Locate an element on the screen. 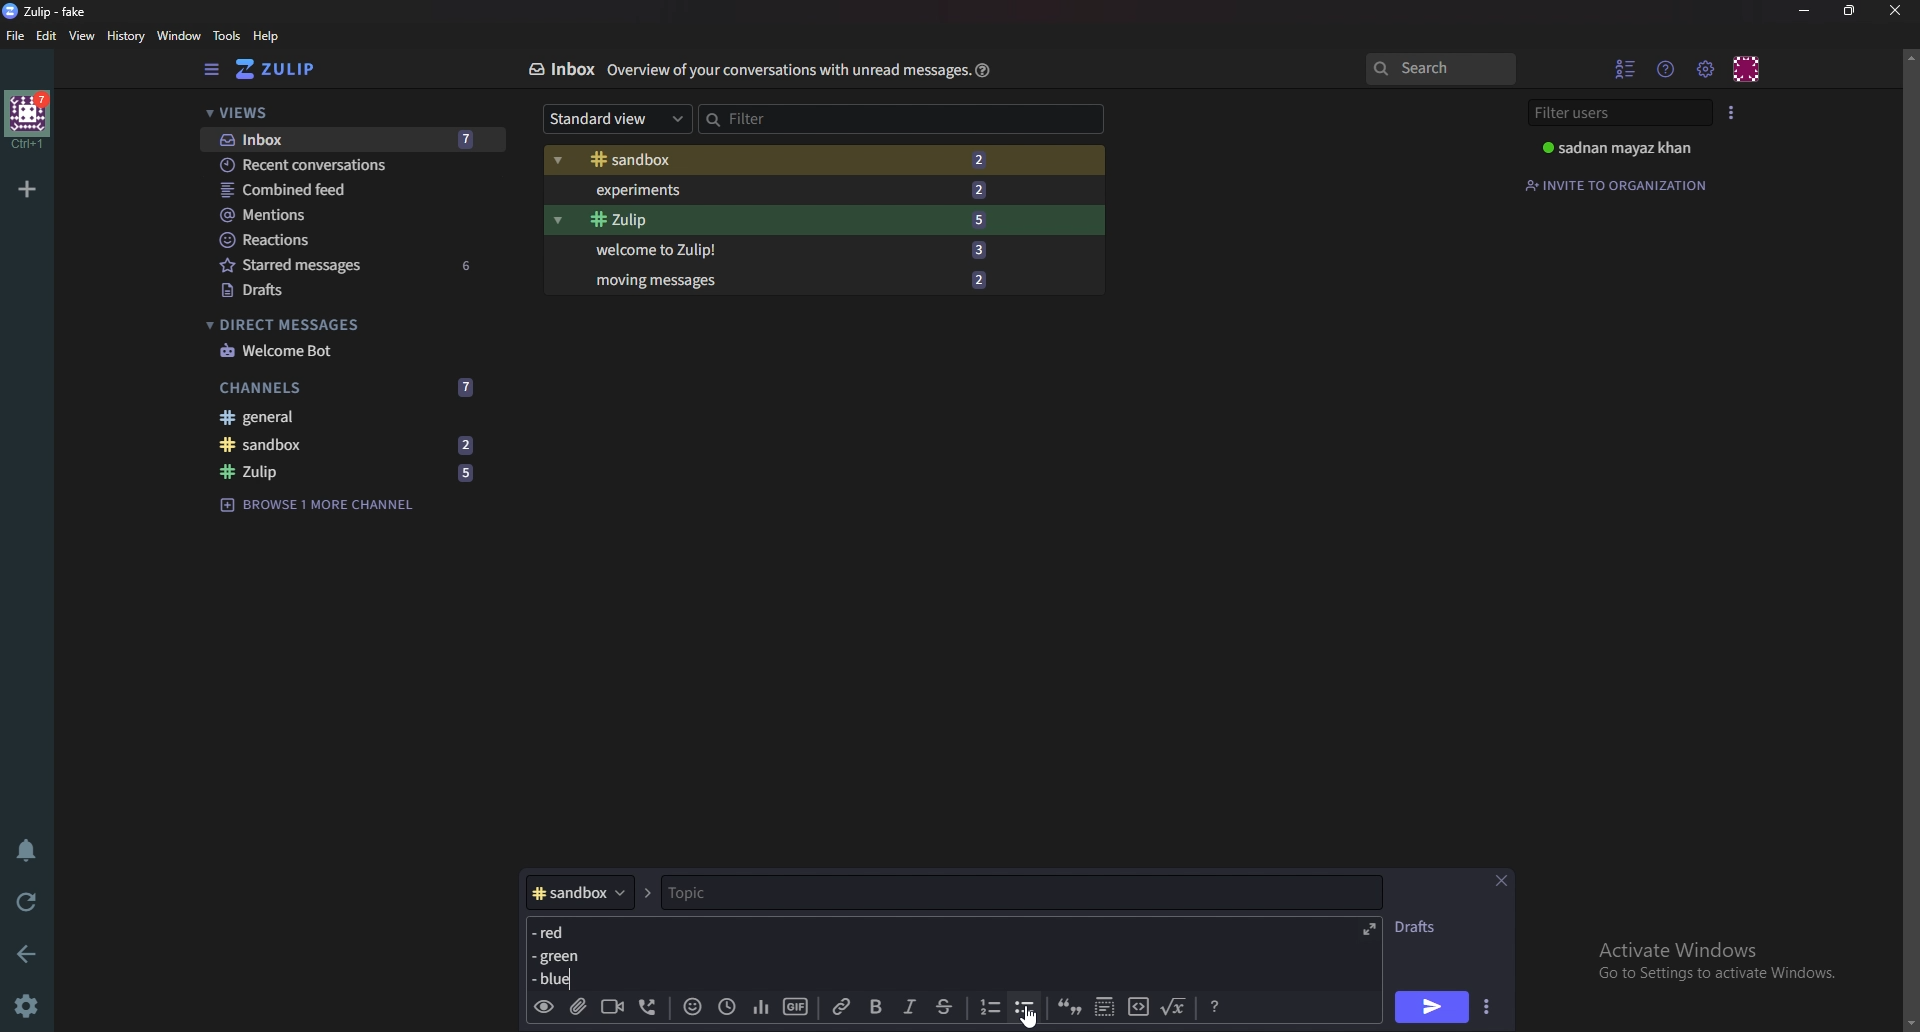 The height and width of the screenshot is (1032, 1920). Close message is located at coordinates (1502, 882).